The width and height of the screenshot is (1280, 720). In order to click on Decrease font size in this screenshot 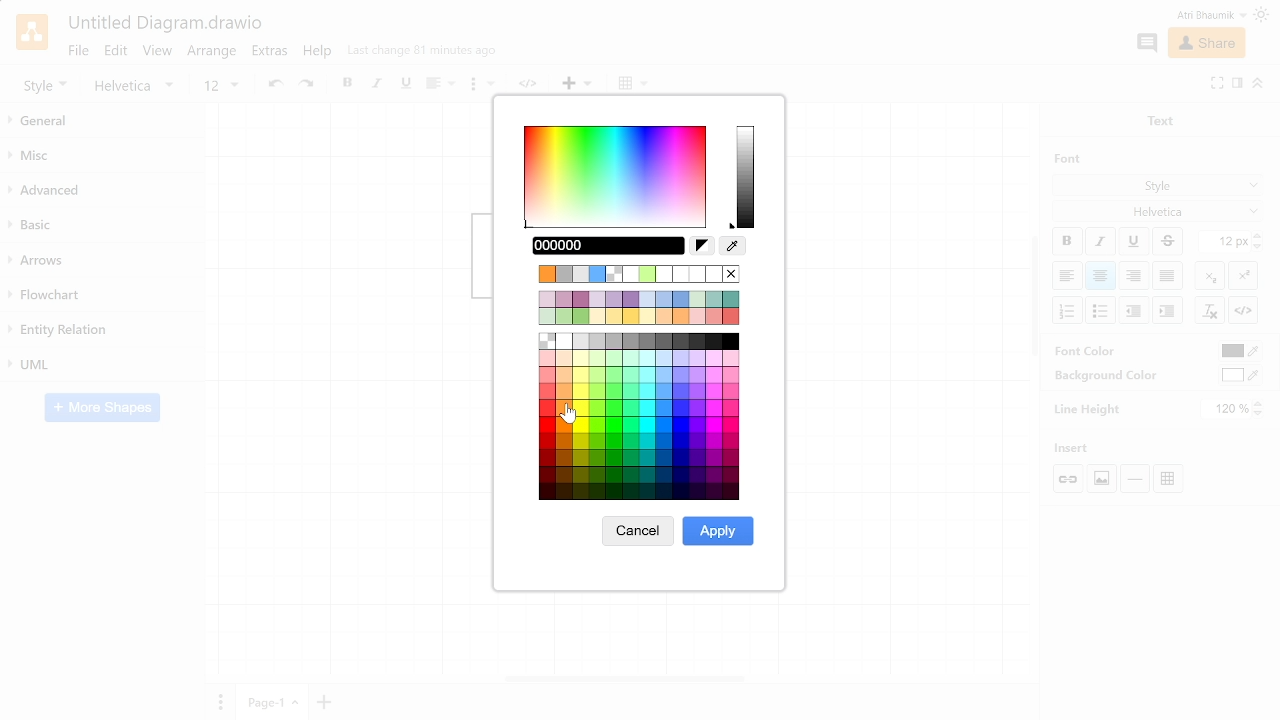, I will do `click(1259, 246)`.